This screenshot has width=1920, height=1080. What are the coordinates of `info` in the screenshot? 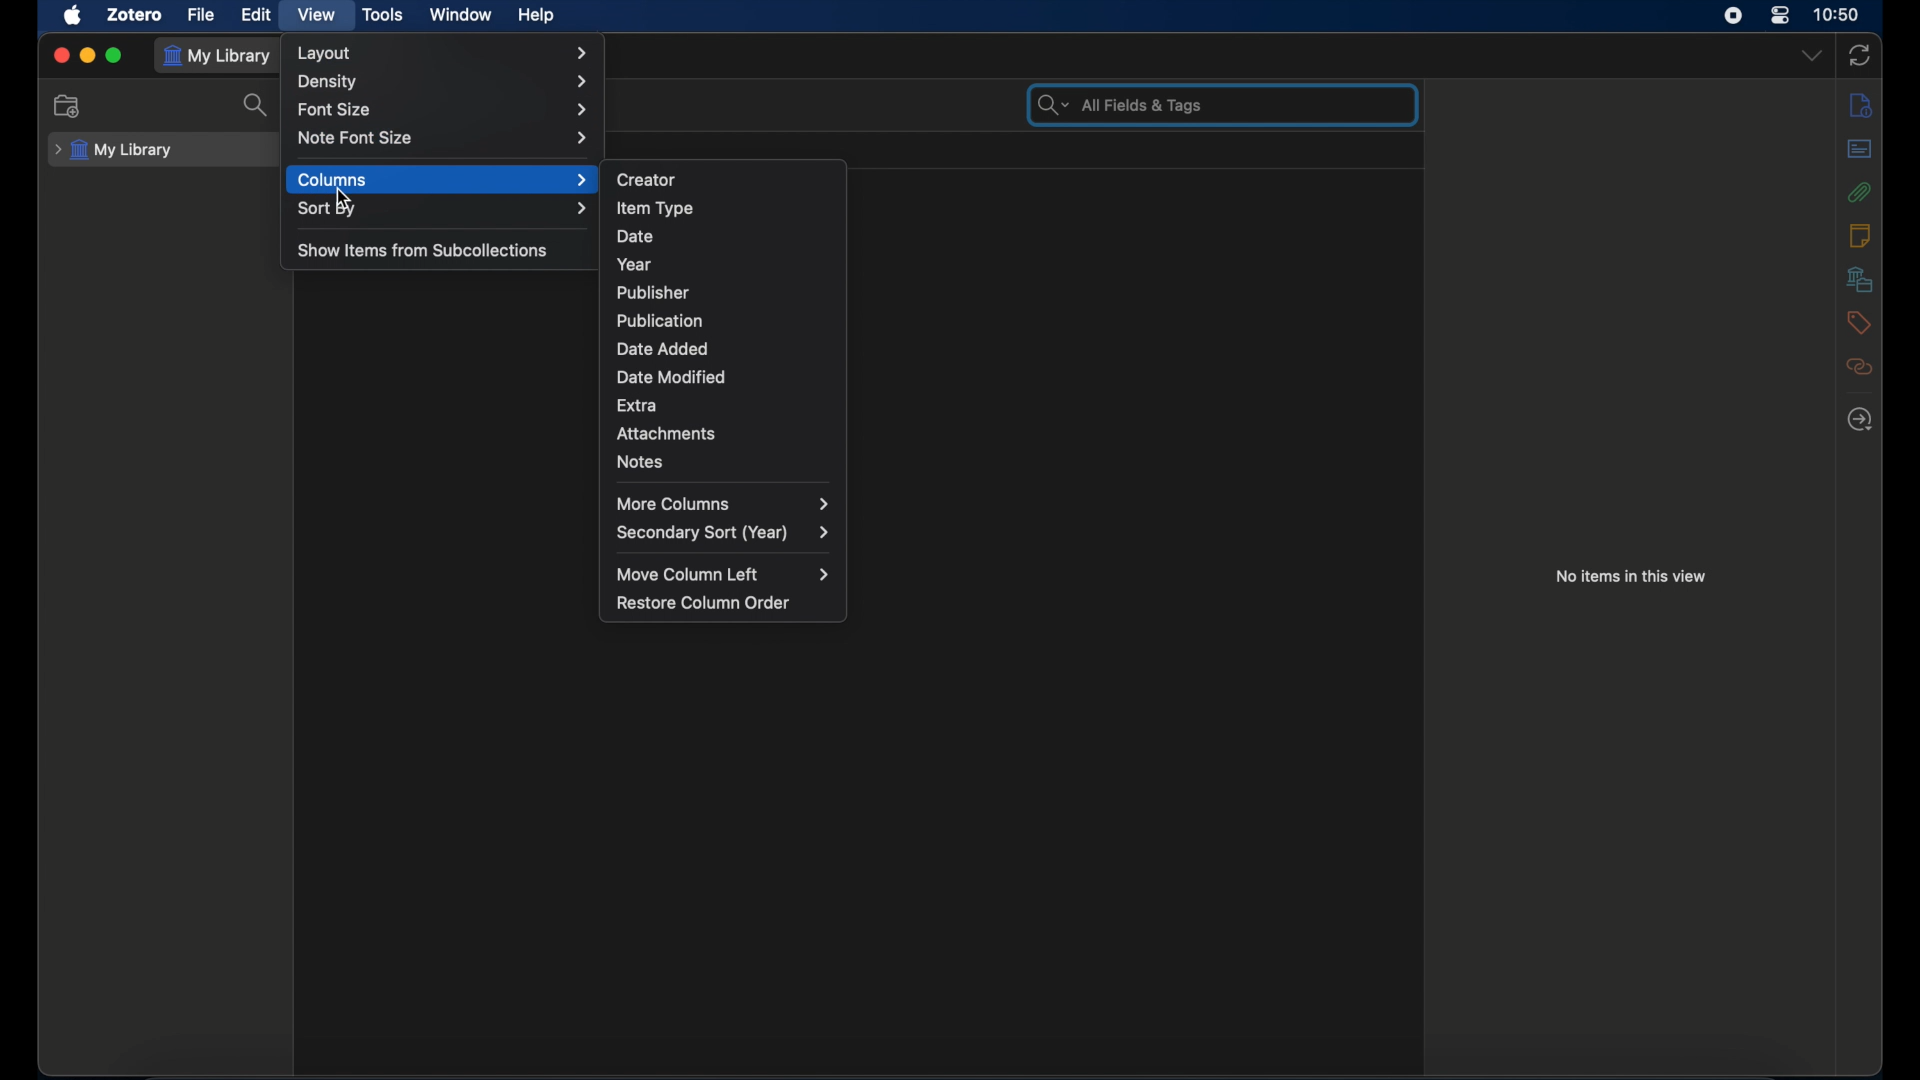 It's located at (1860, 105).